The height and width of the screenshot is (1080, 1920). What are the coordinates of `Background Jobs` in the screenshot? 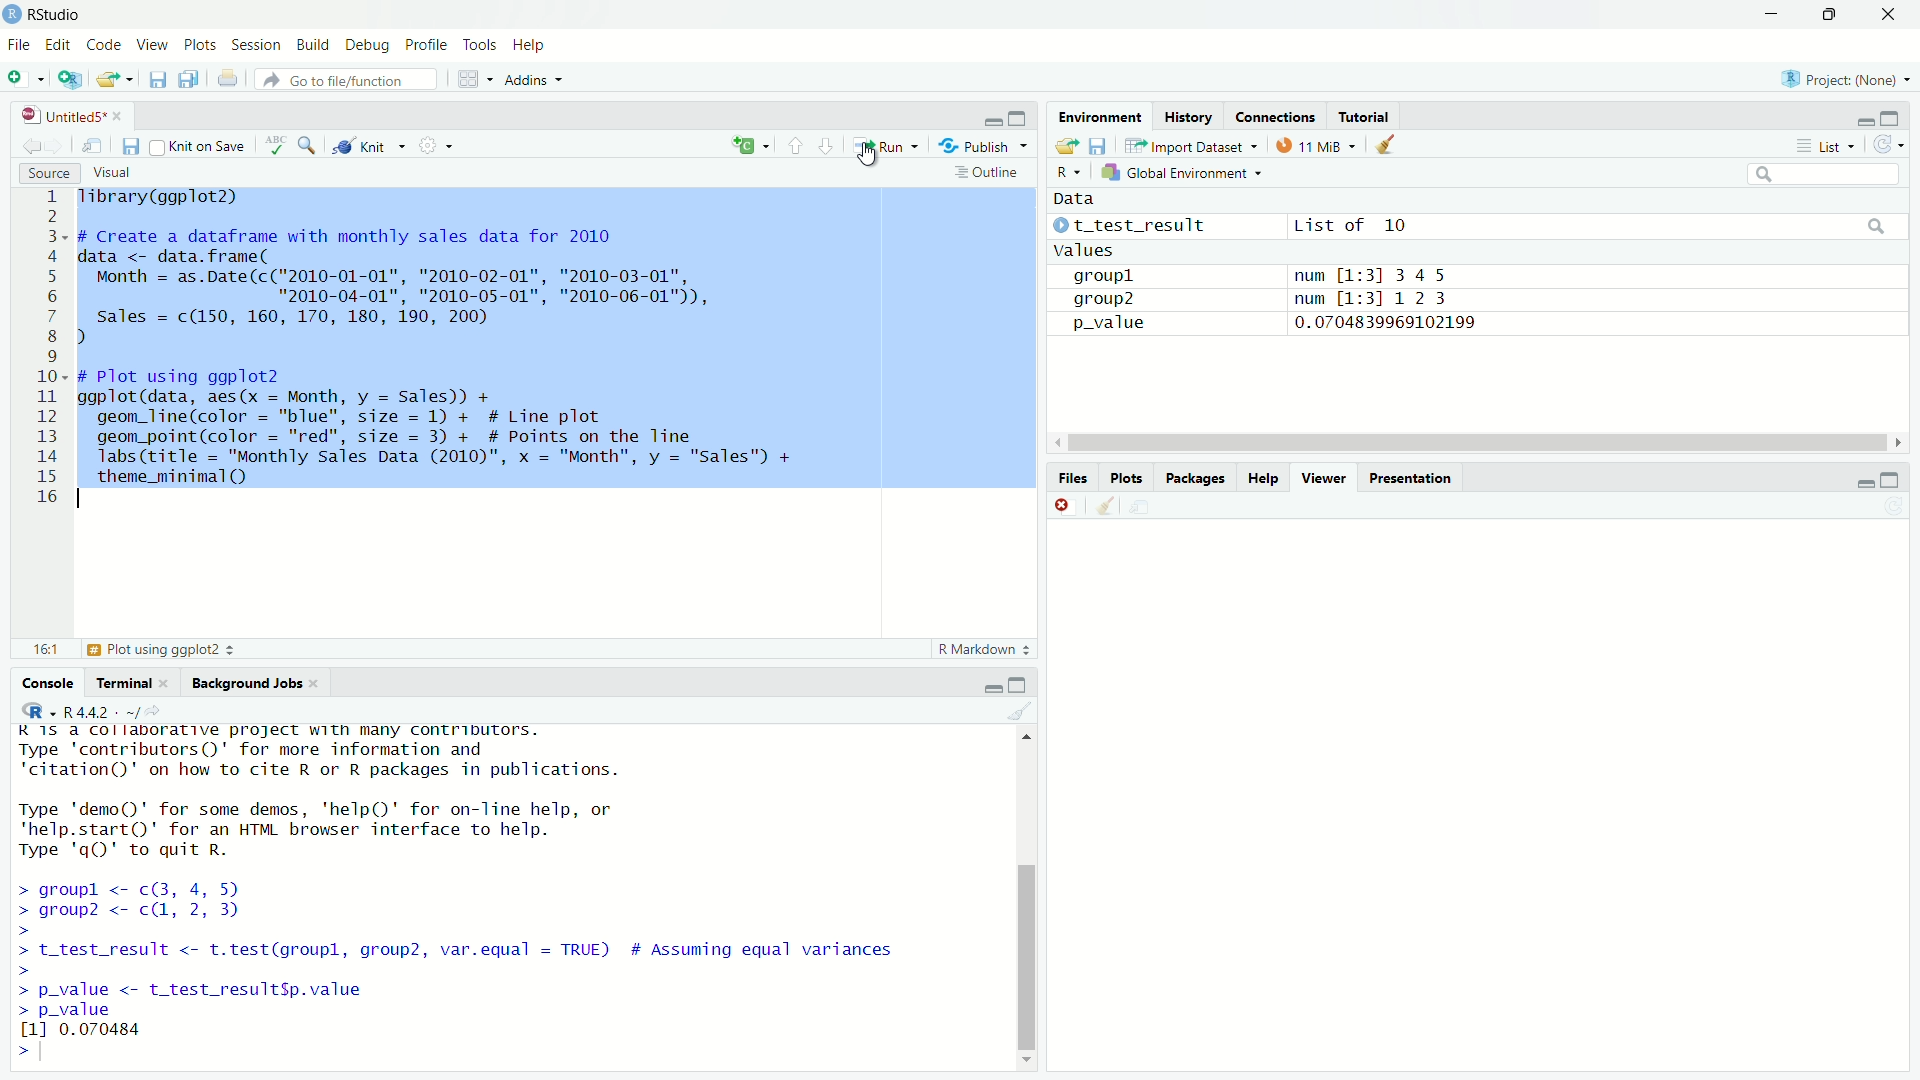 It's located at (257, 683).